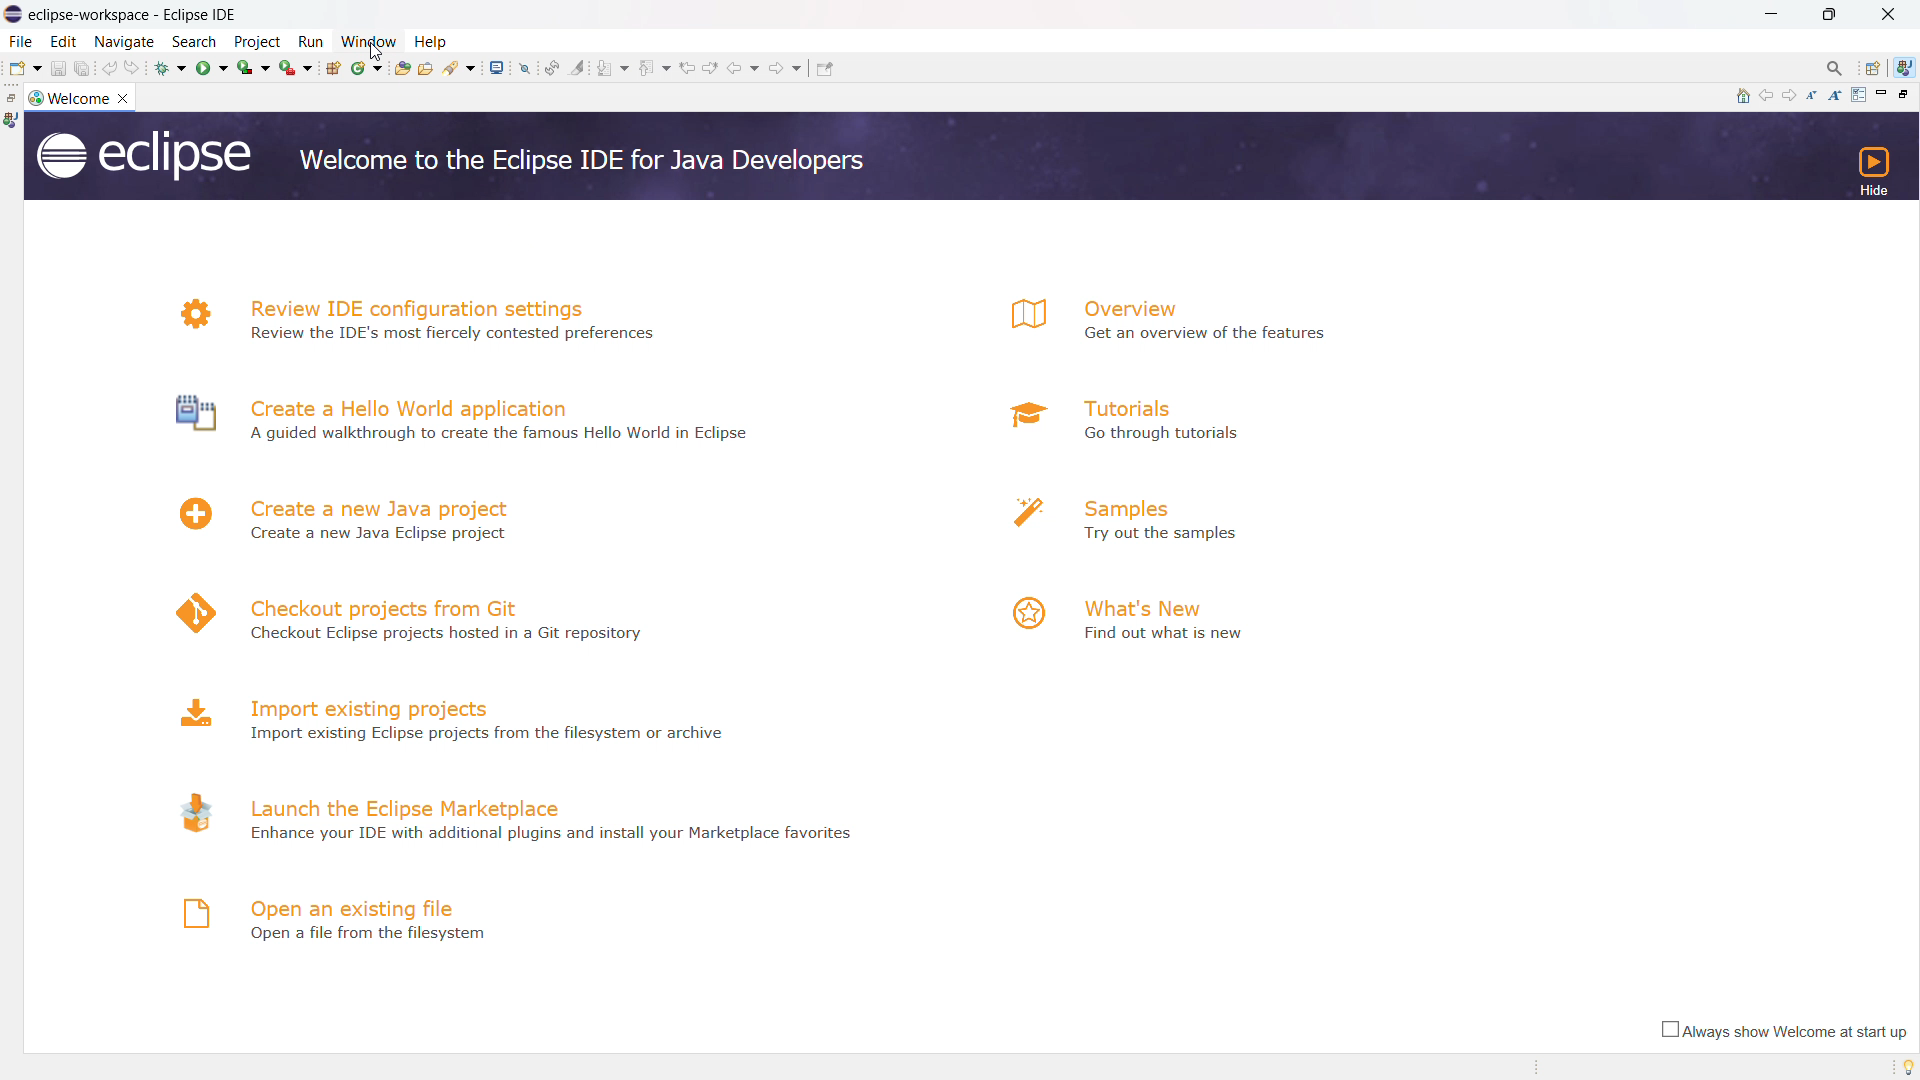  What do you see at coordinates (12, 97) in the screenshot?
I see `restore` at bounding box center [12, 97].